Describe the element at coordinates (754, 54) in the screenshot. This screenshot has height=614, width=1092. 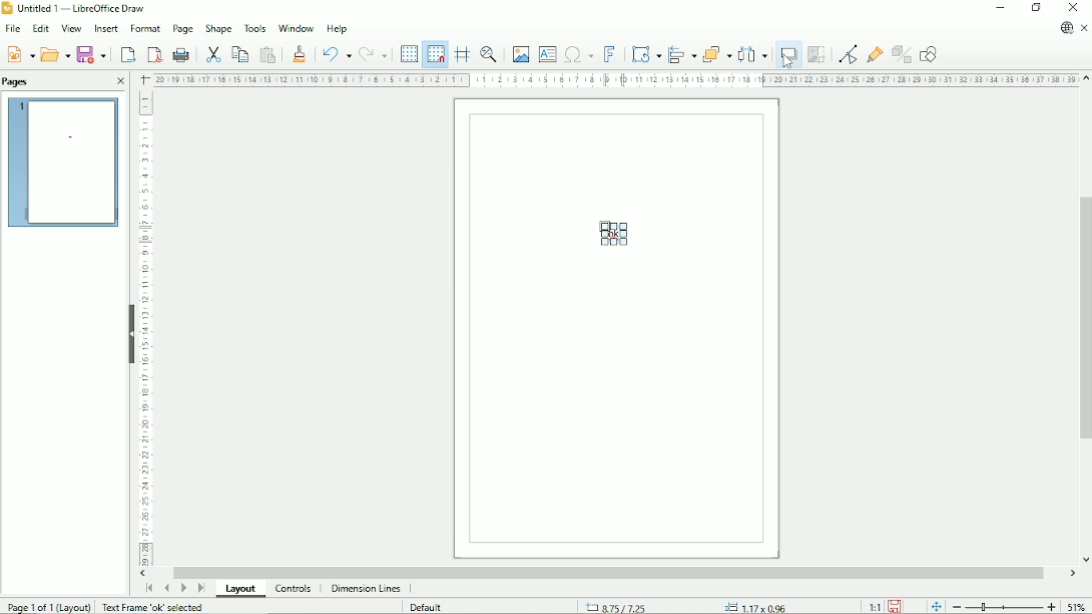
I see `Distribute` at that location.